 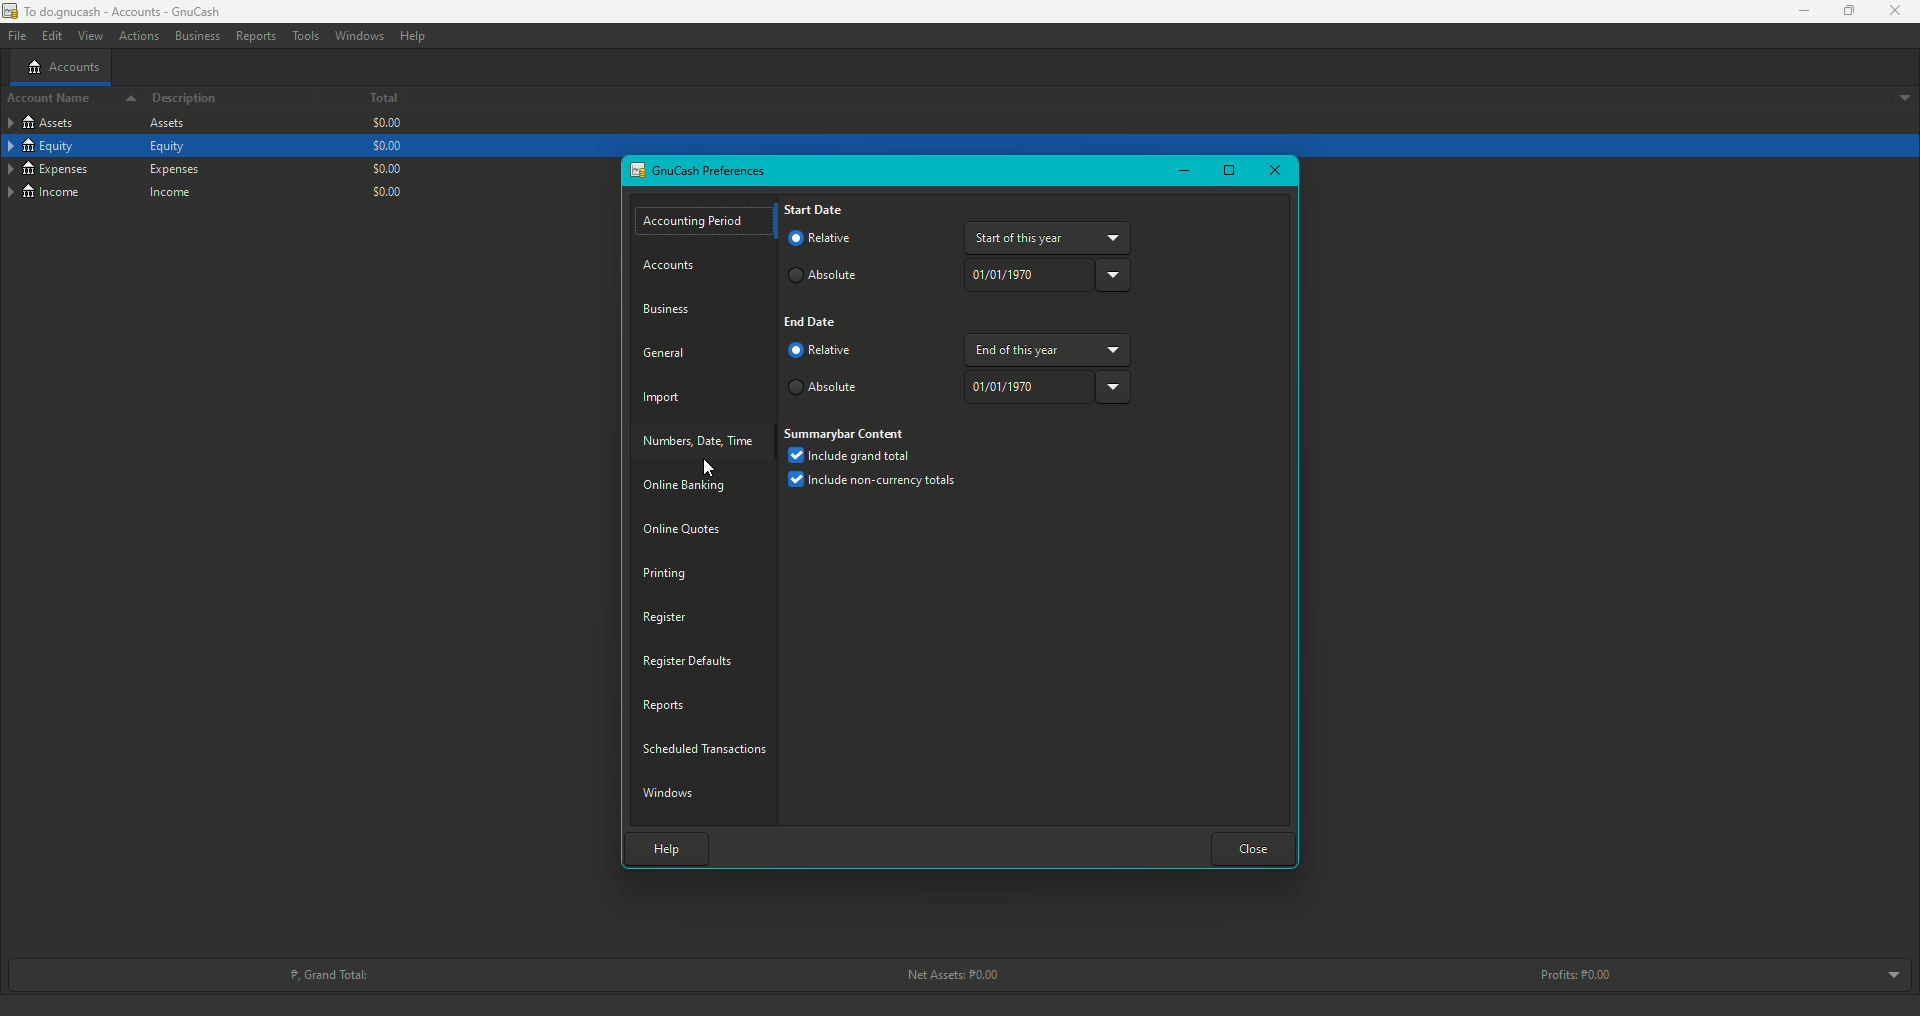 I want to click on Actions, so click(x=138, y=37).